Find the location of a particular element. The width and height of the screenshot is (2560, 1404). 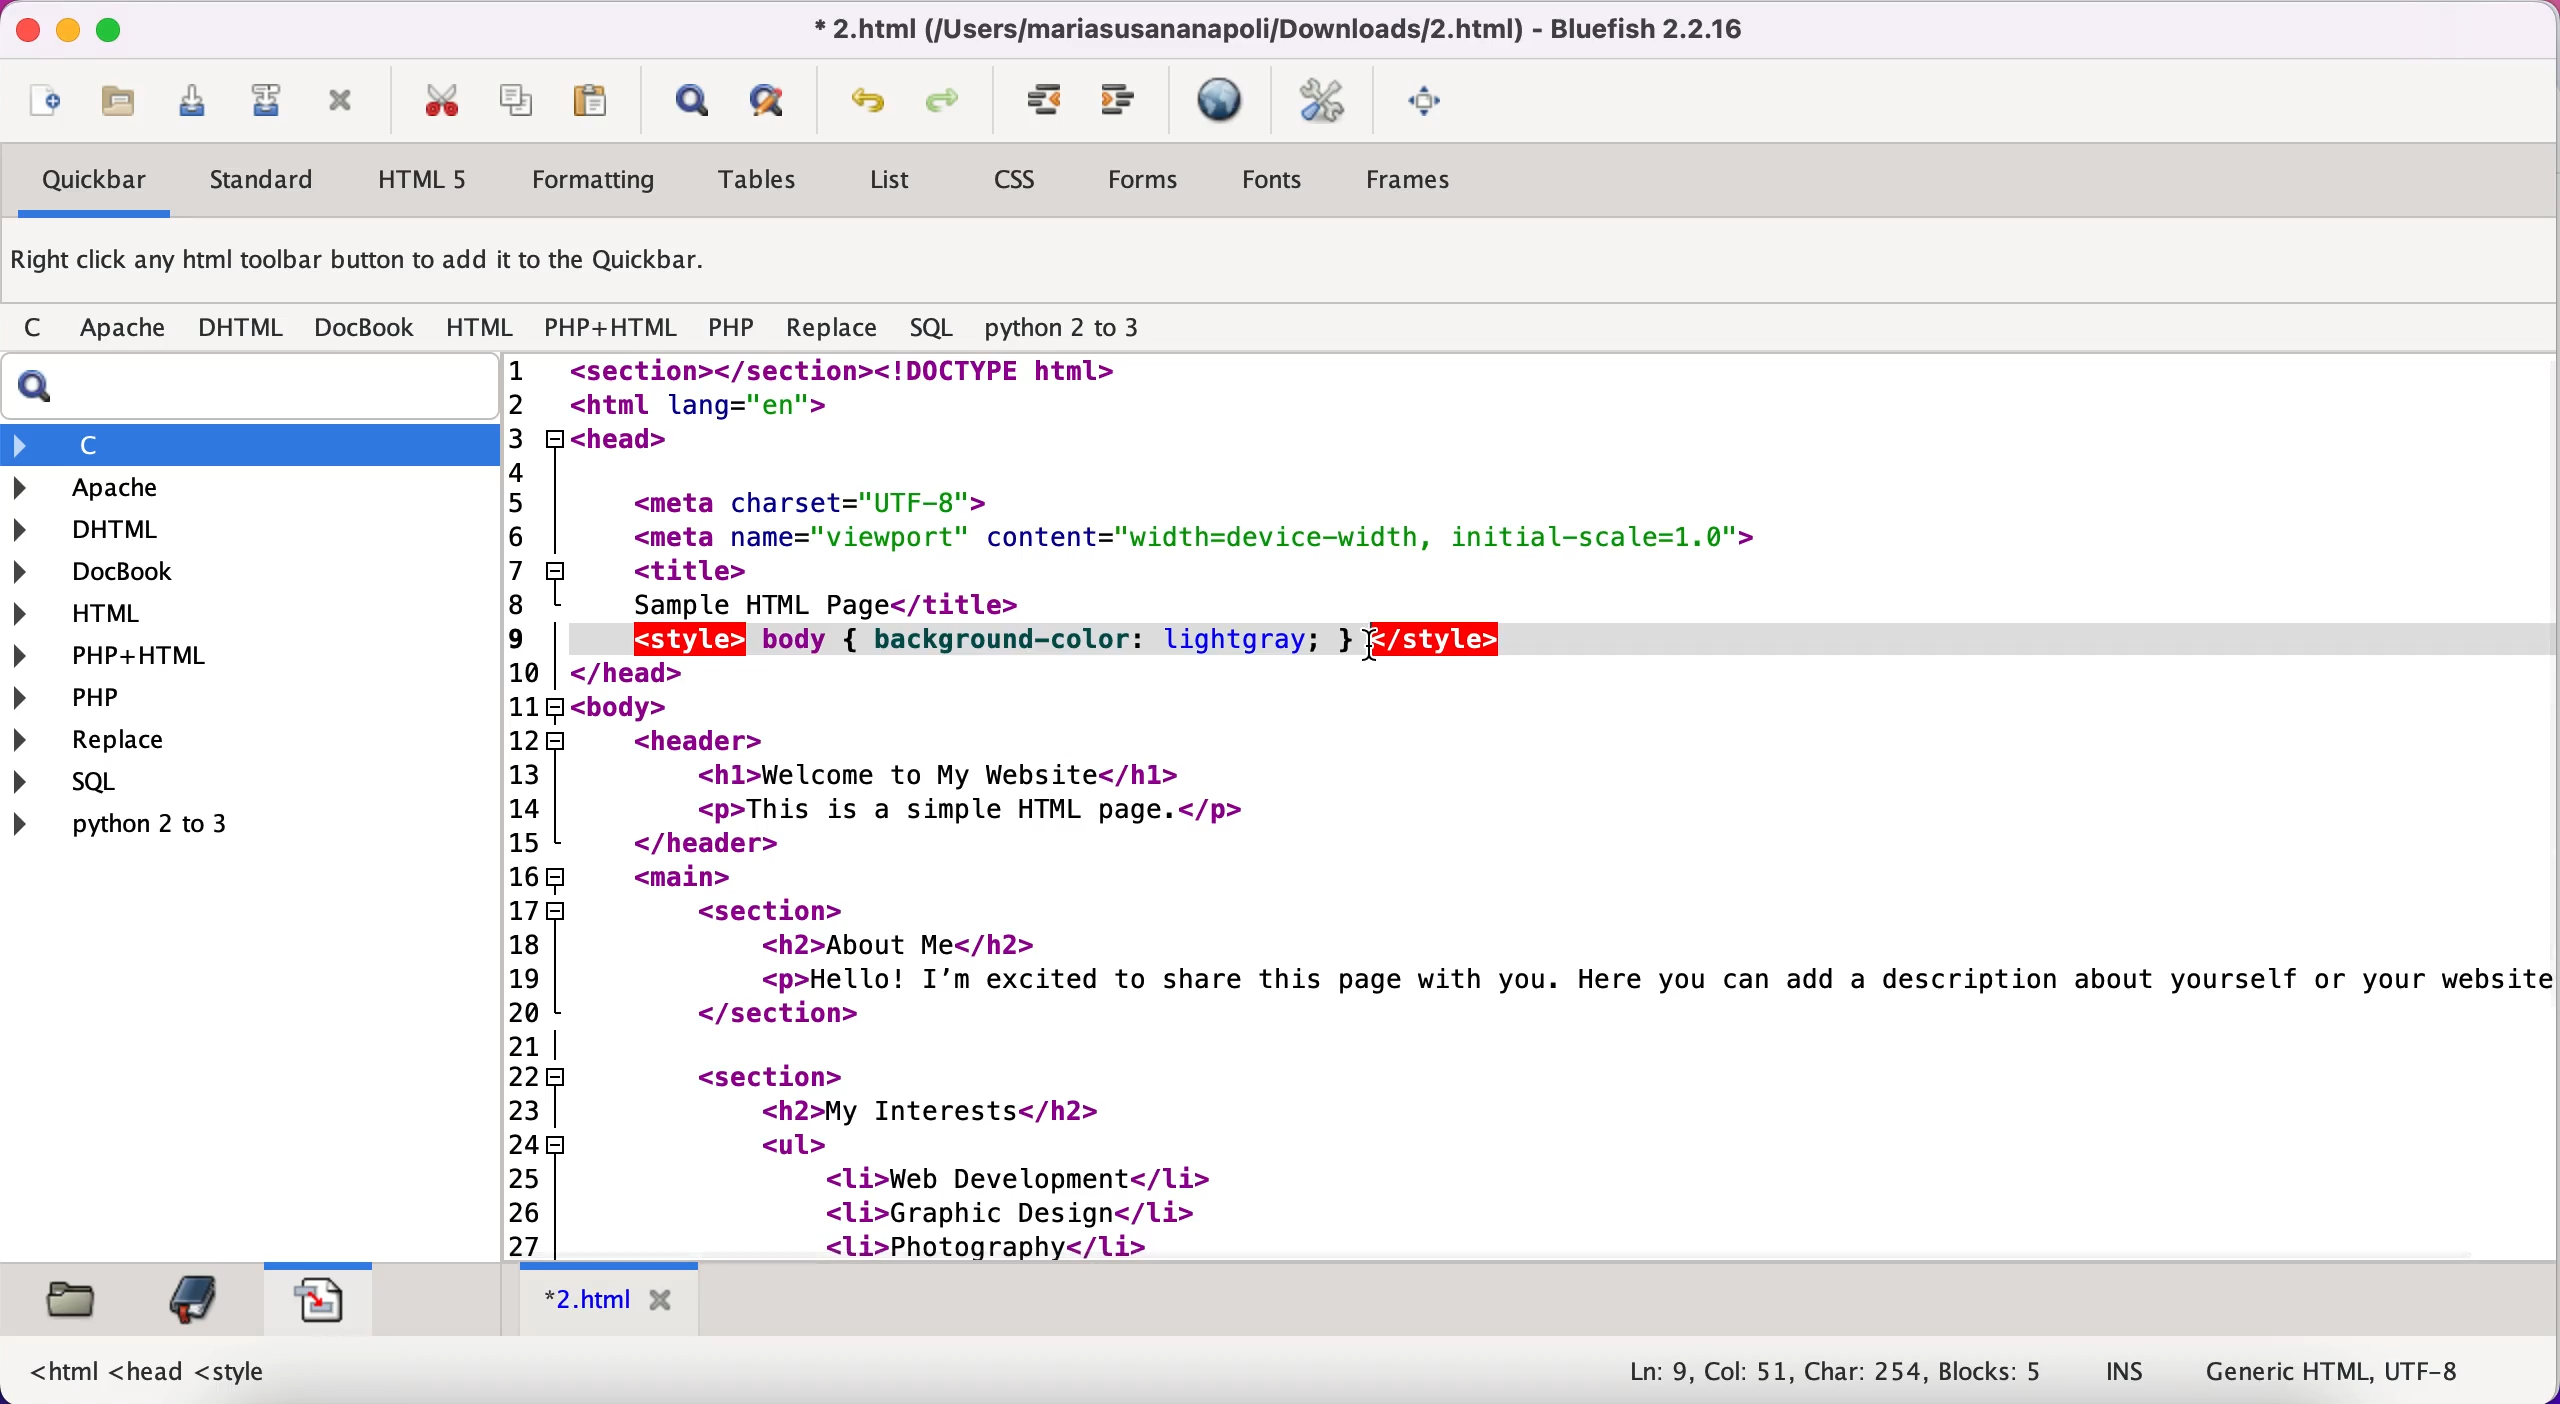

indent is located at coordinates (1046, 101).